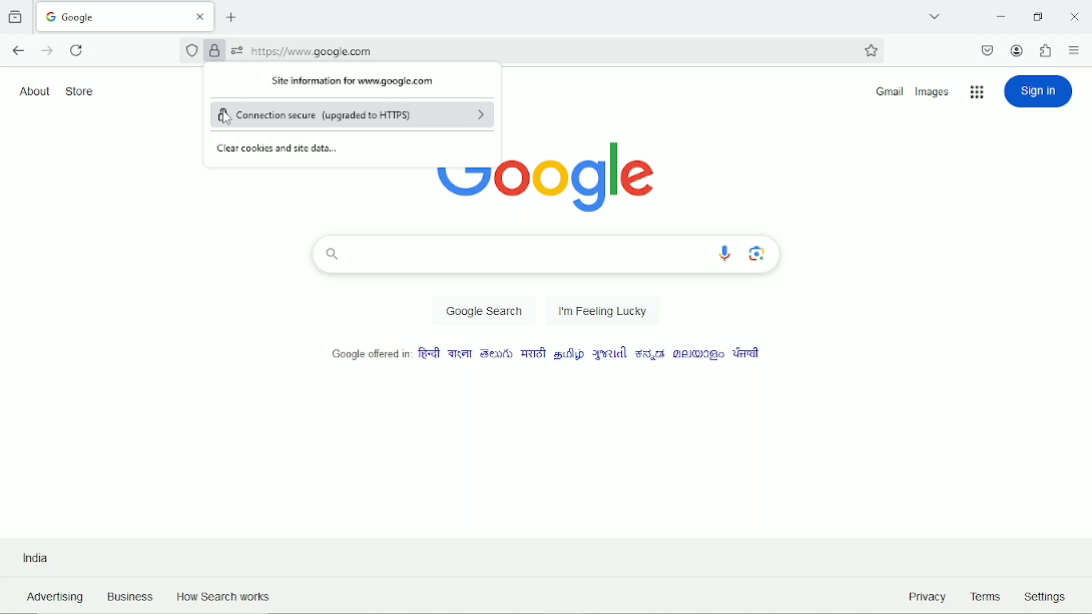 The image size is (1092, 614). What do you see at coordinates (496, 353) in the screenshot?
I see `language` at bounding box center [496, 353].